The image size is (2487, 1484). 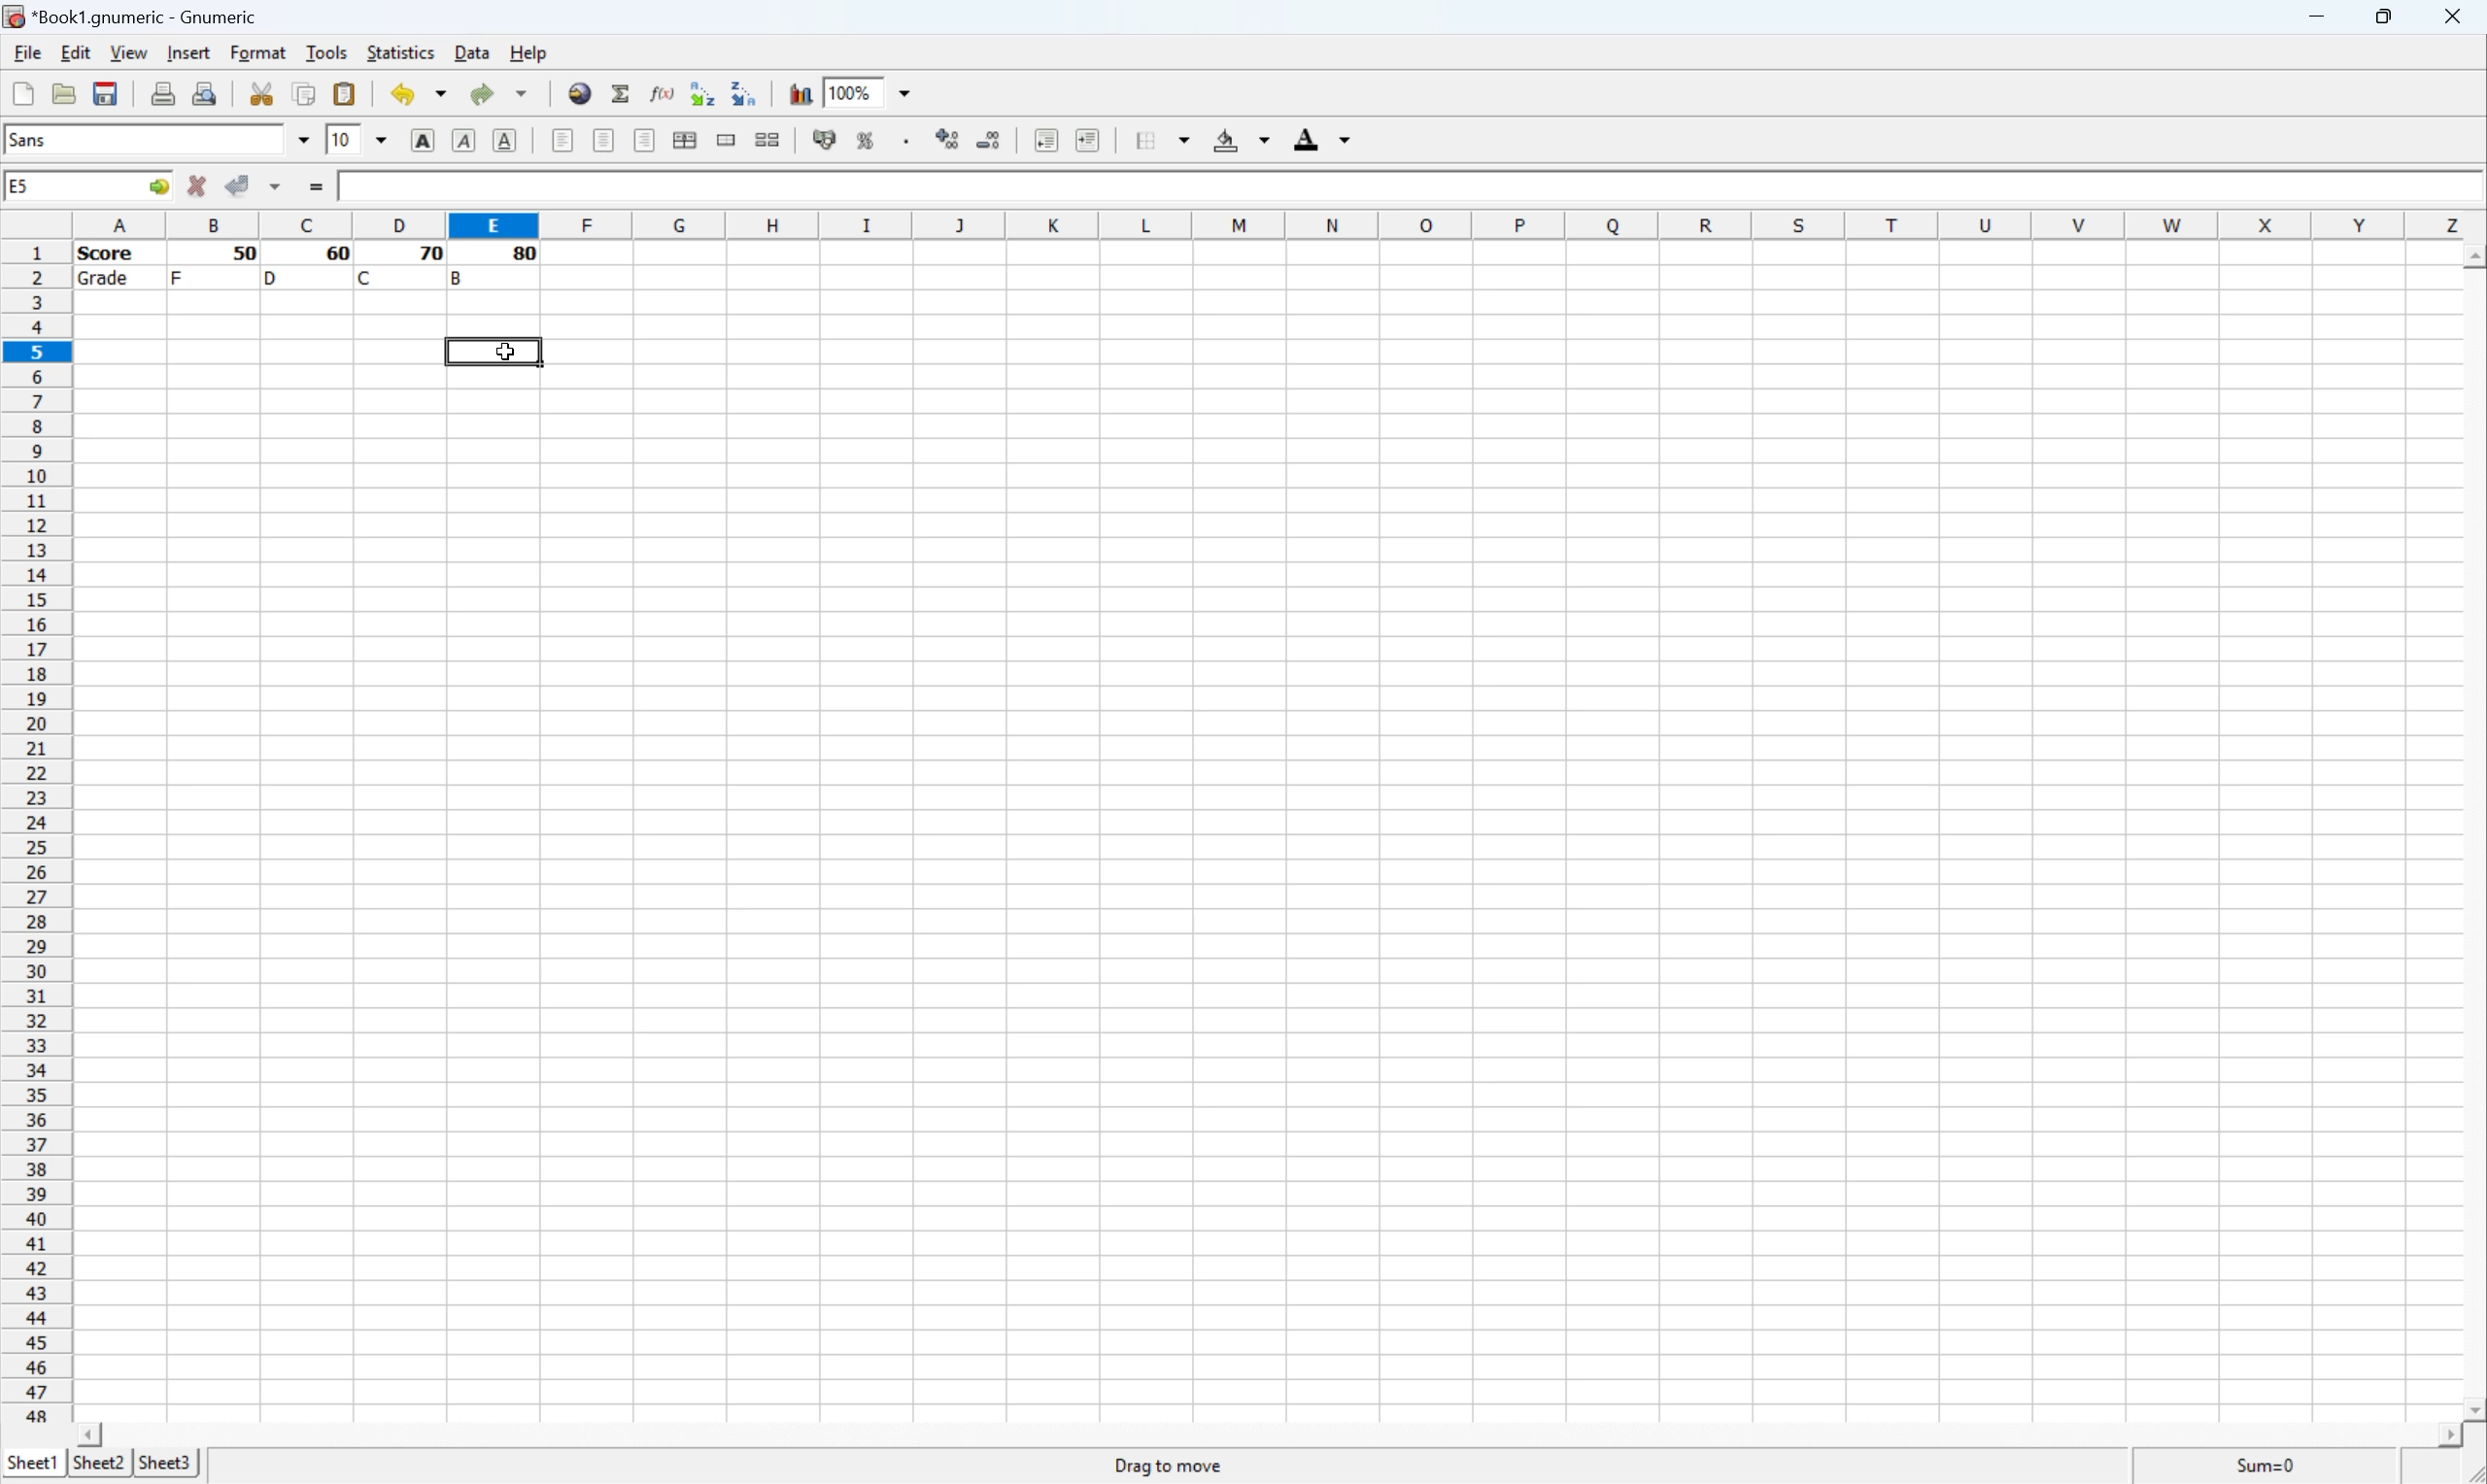 What do you see at coordinates (417, 141) in the screenshot?
I see `Align Left` at bounding box center [417, 141].